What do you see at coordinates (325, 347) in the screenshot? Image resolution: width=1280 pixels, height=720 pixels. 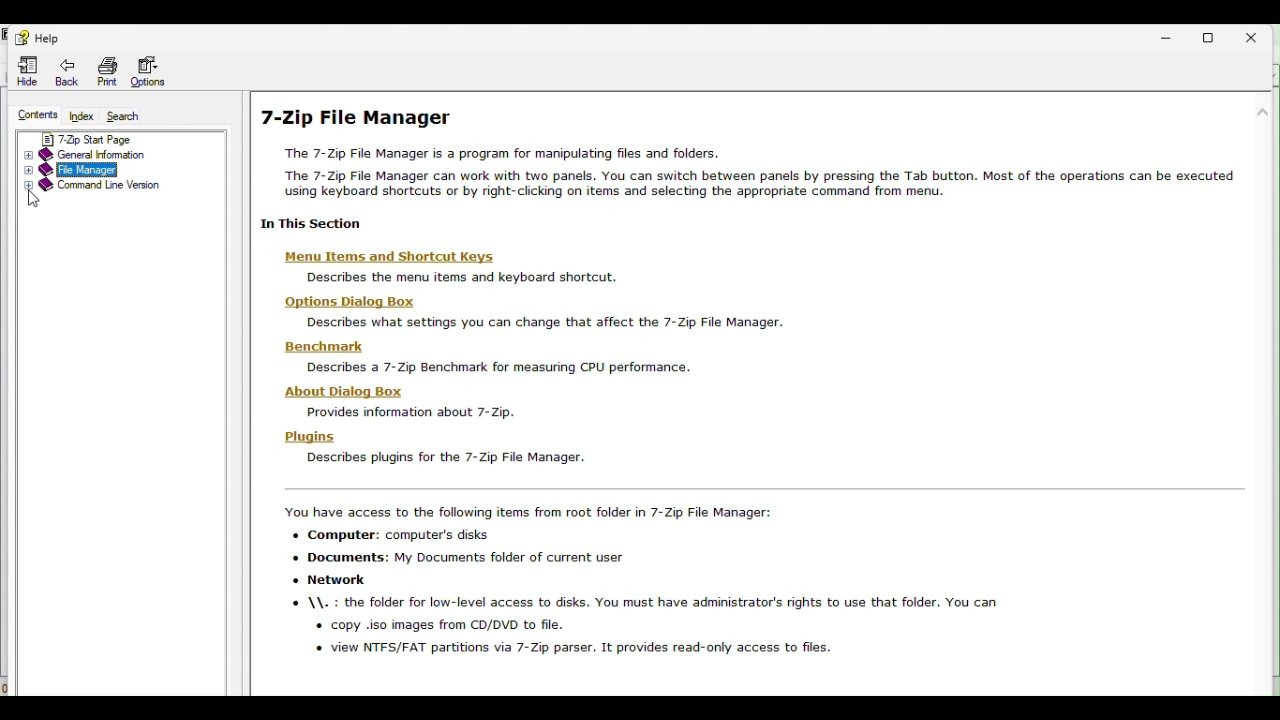 I see `Benchmark` at bounding box center [325, 347].